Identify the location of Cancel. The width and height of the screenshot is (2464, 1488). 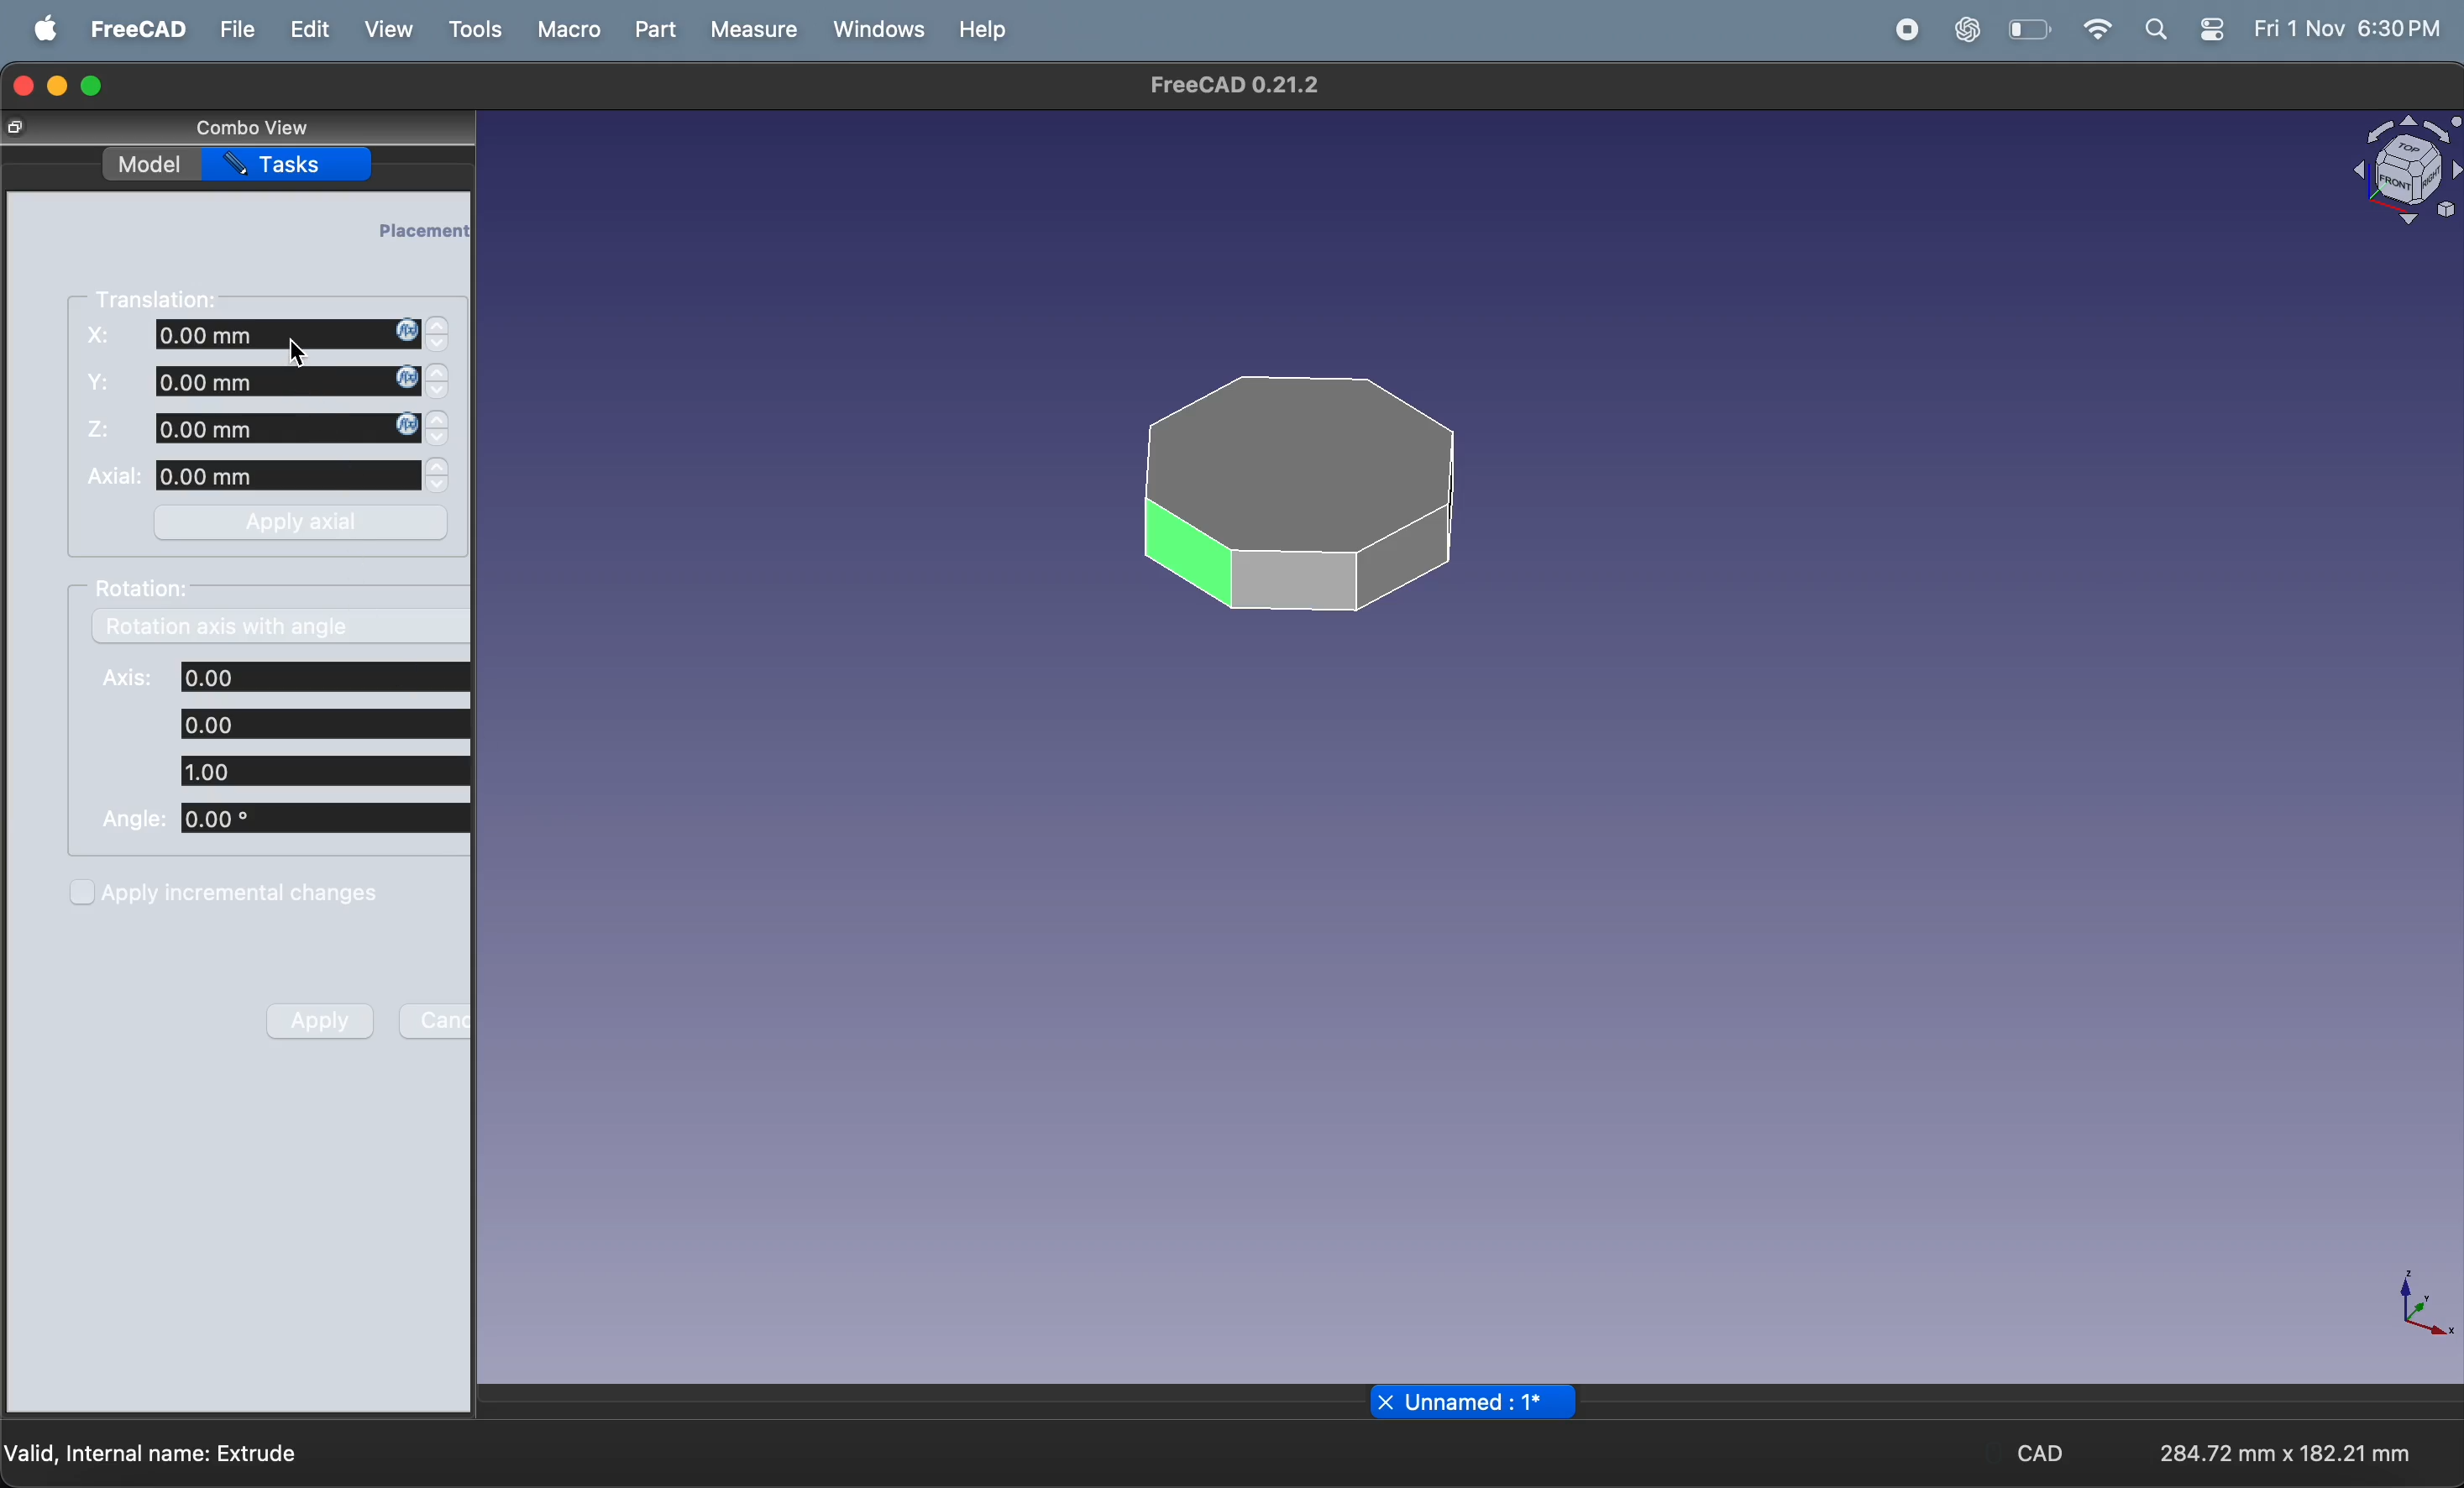
(436, 1020).